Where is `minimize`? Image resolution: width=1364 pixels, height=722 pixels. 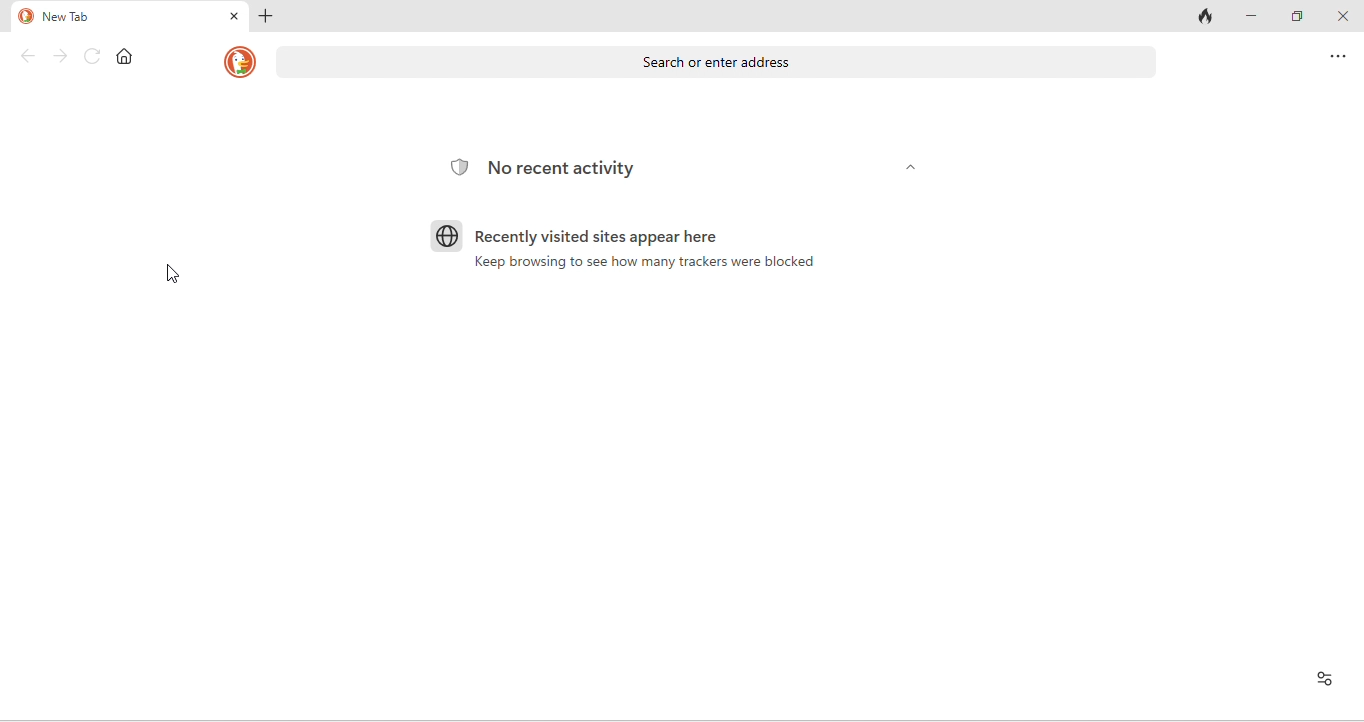
minimize is located at coordinates (1250, 15).